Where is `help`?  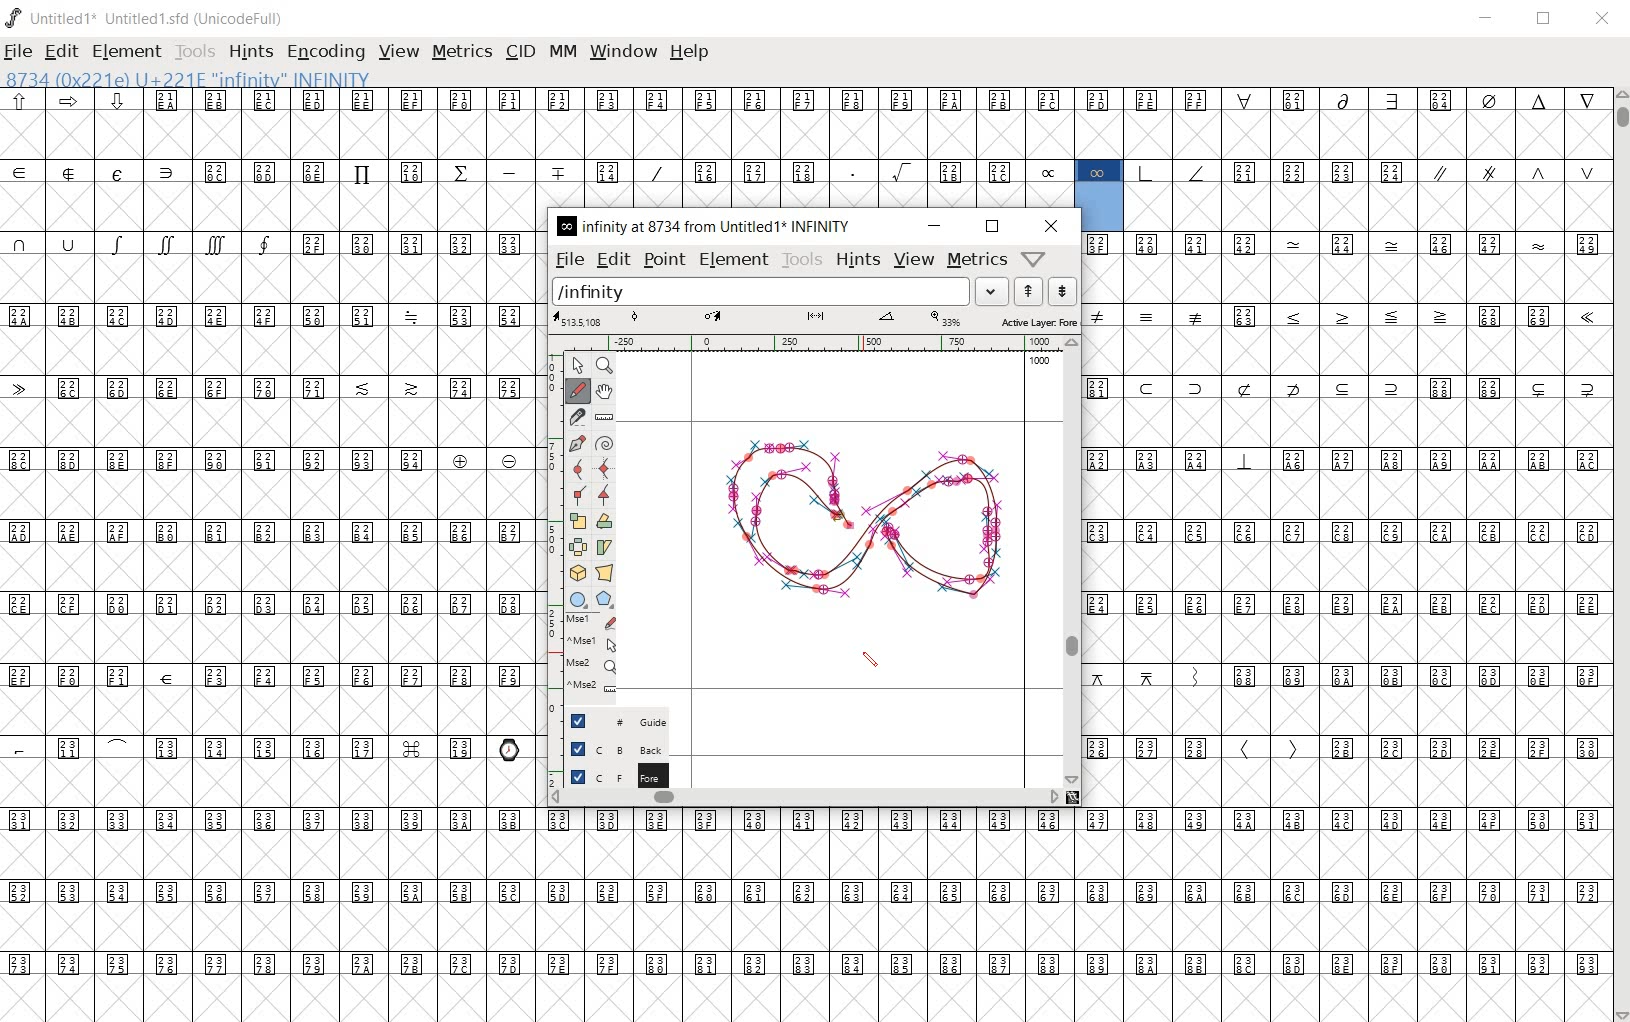 help is located at coordinates (690, 51).